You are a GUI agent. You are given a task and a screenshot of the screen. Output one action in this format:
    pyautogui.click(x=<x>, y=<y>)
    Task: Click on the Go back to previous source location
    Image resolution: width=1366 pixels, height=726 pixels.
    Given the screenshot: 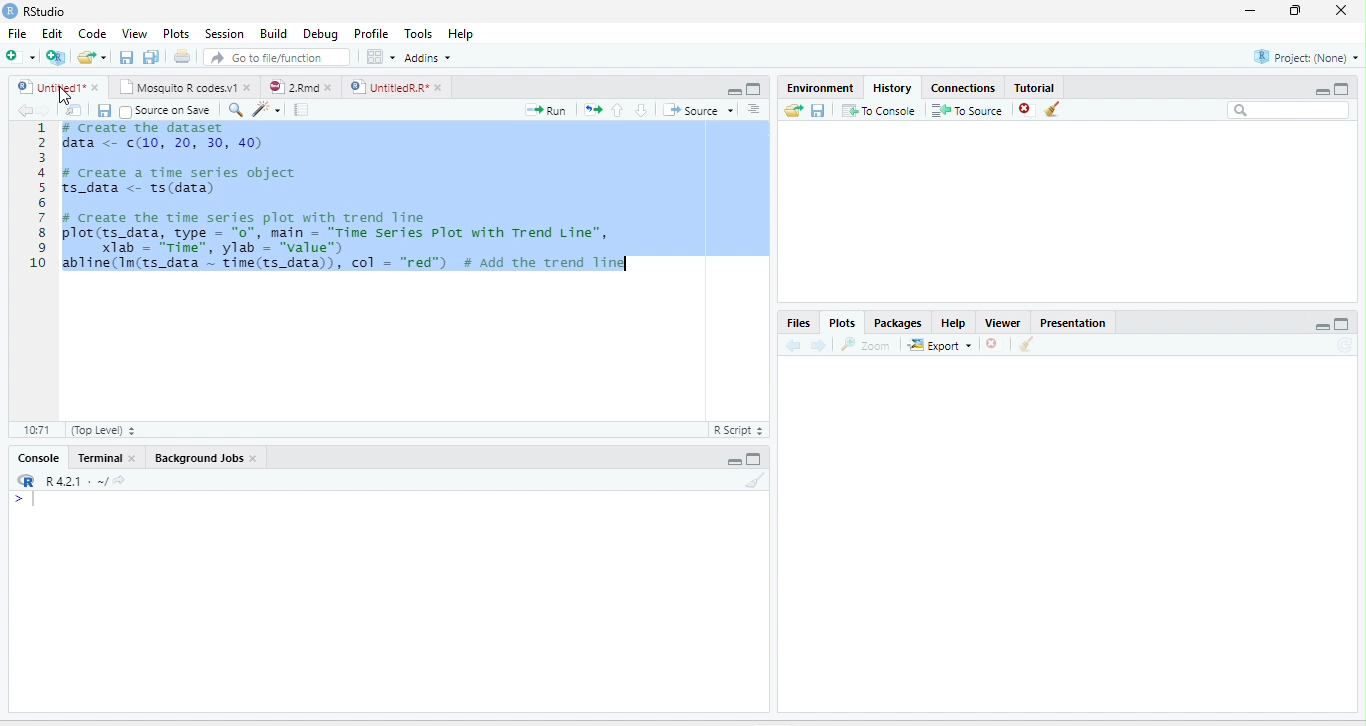 What is the action you would take?
    pyautogui.click(x=22, y=110)
    